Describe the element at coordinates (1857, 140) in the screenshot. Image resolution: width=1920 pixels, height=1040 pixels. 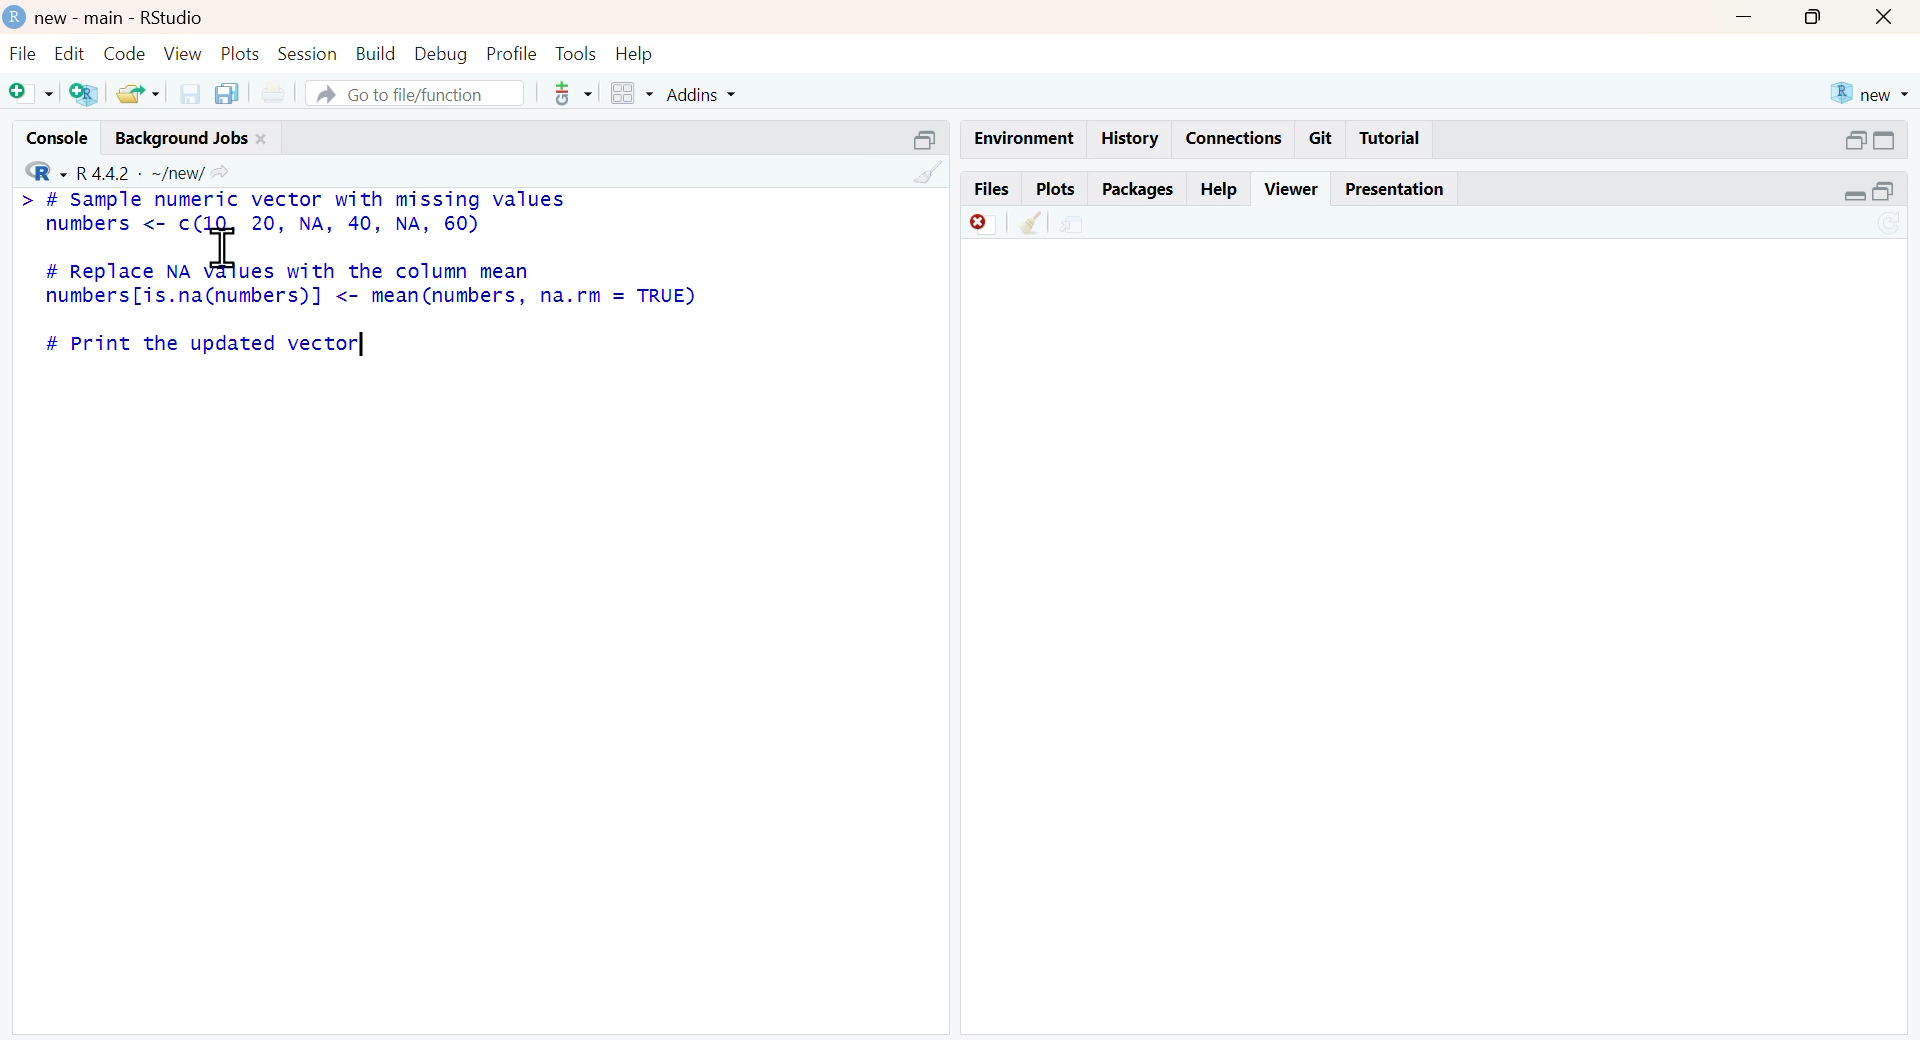
I see `open in separate window` at that location.